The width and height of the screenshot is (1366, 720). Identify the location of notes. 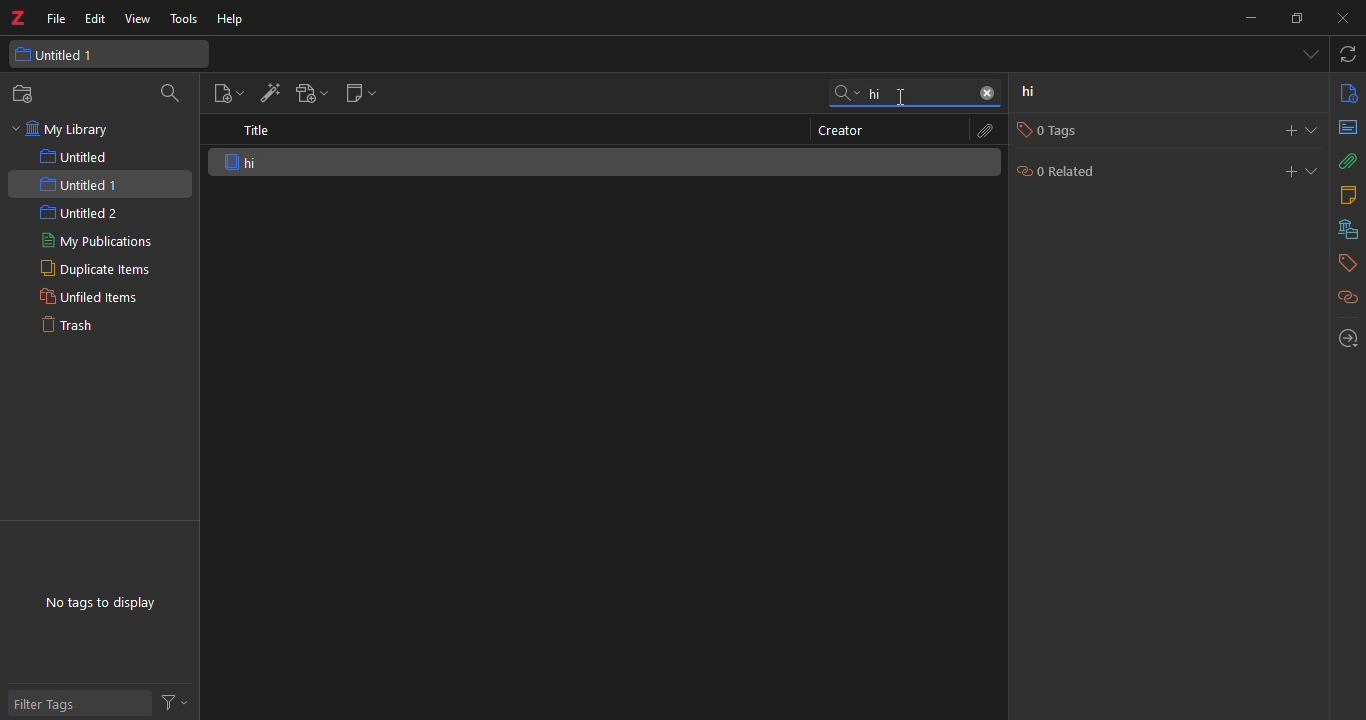
(1351, 195).